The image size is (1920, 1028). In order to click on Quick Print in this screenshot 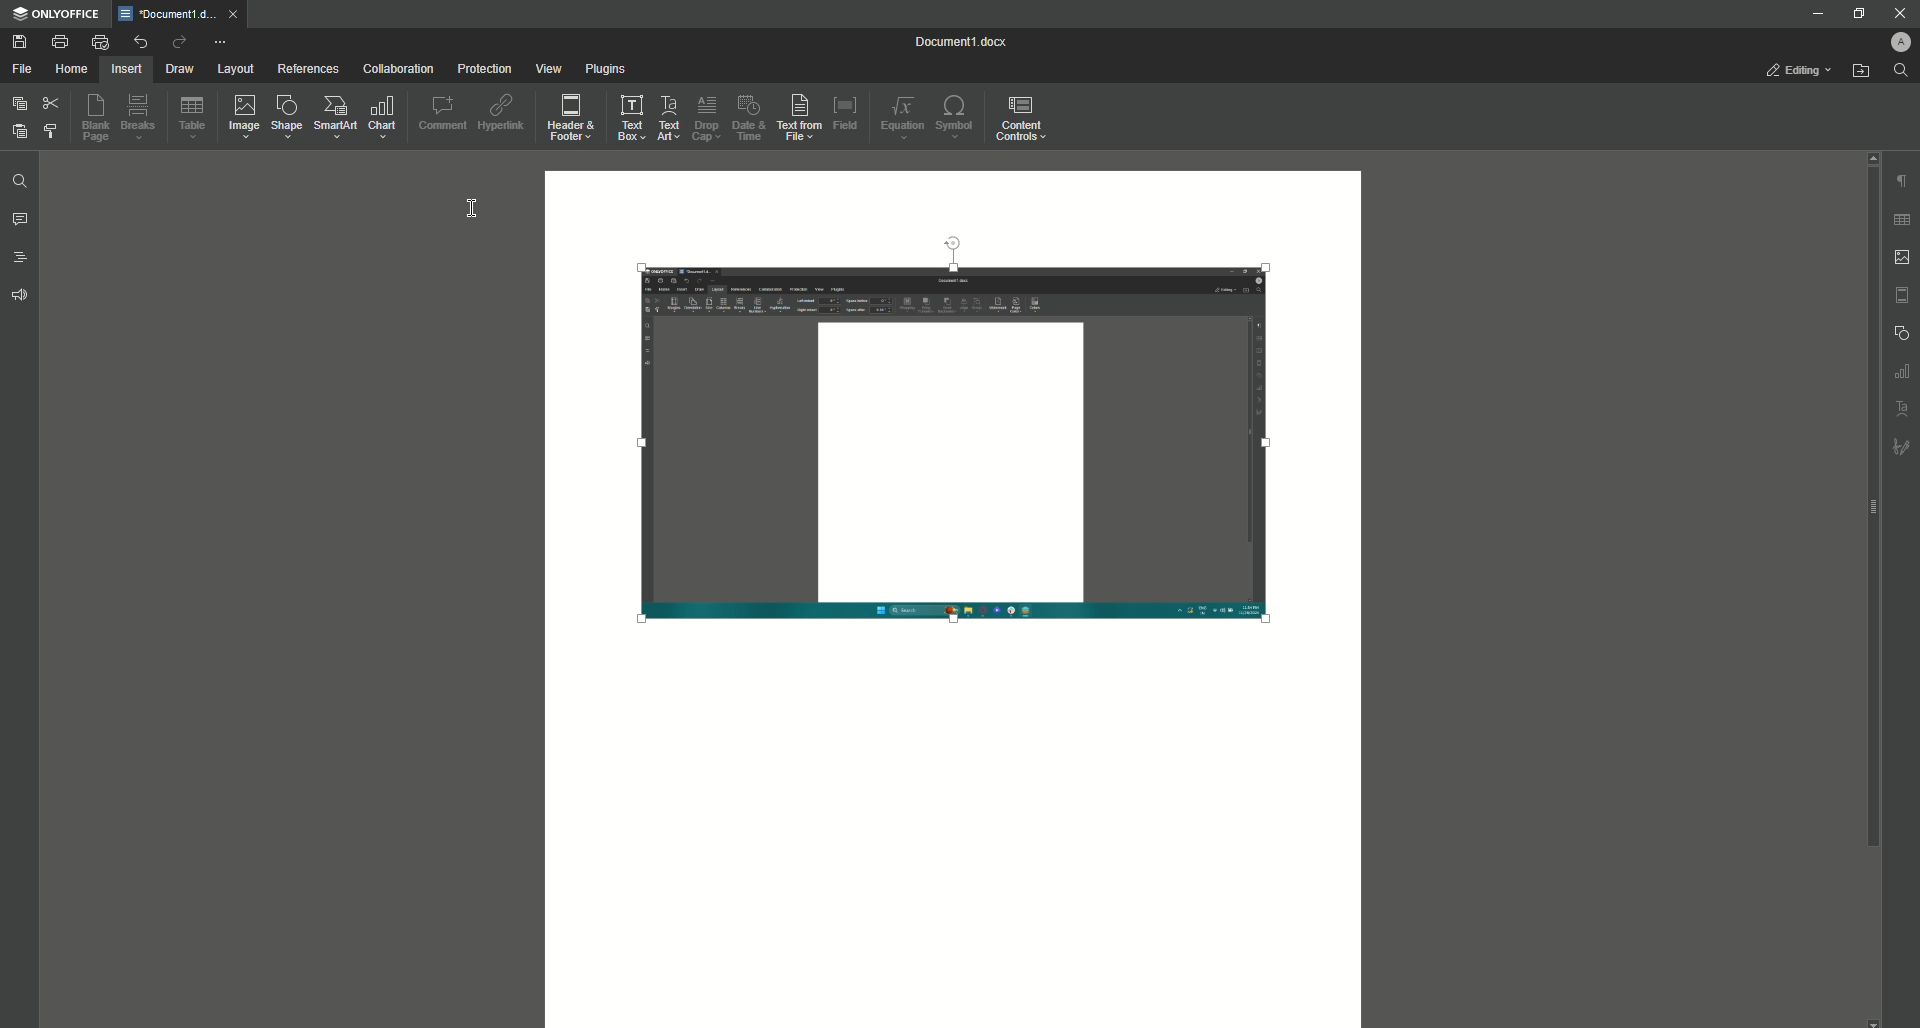, I will do `click(100, 43)`.